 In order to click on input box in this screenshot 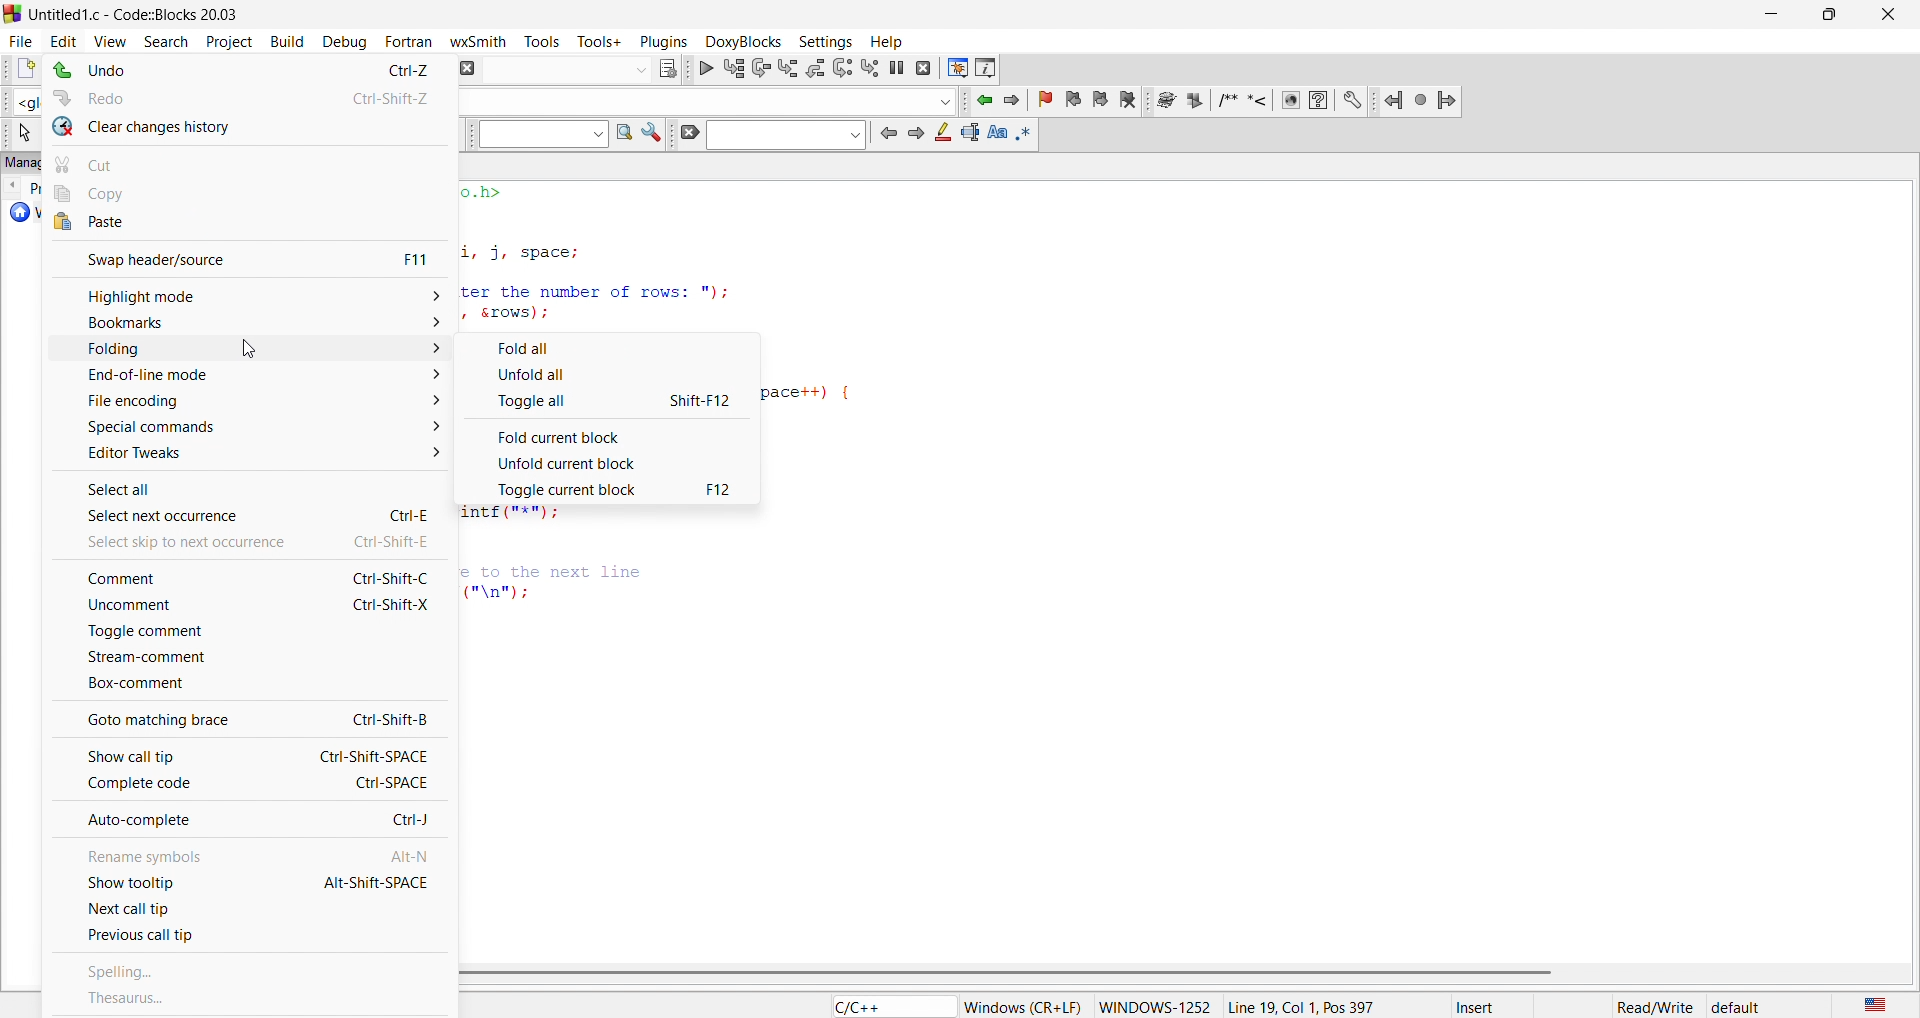, I will do `click(563, 65)`.